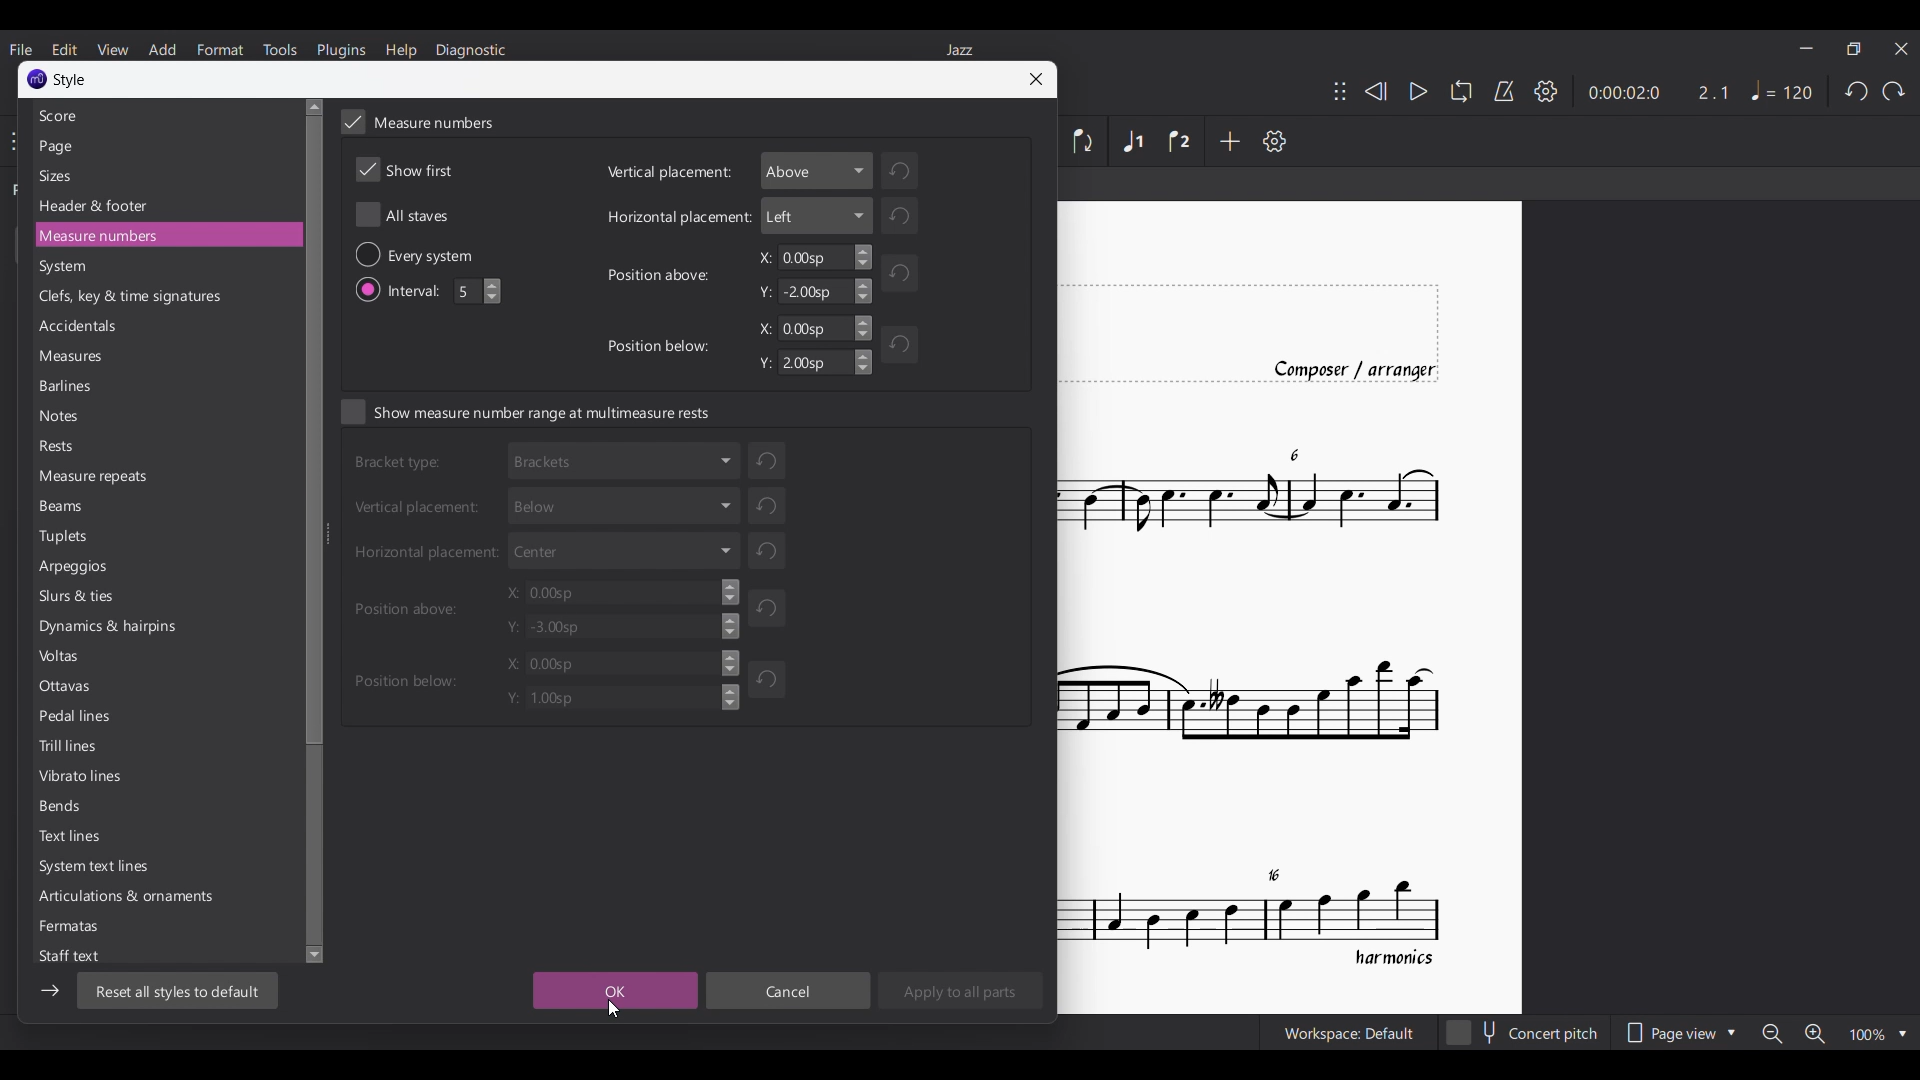 The image size is (1920, 1080). Describe the element at coordinates (1340, 91) in the screenshot. I see `Change position` at that location.